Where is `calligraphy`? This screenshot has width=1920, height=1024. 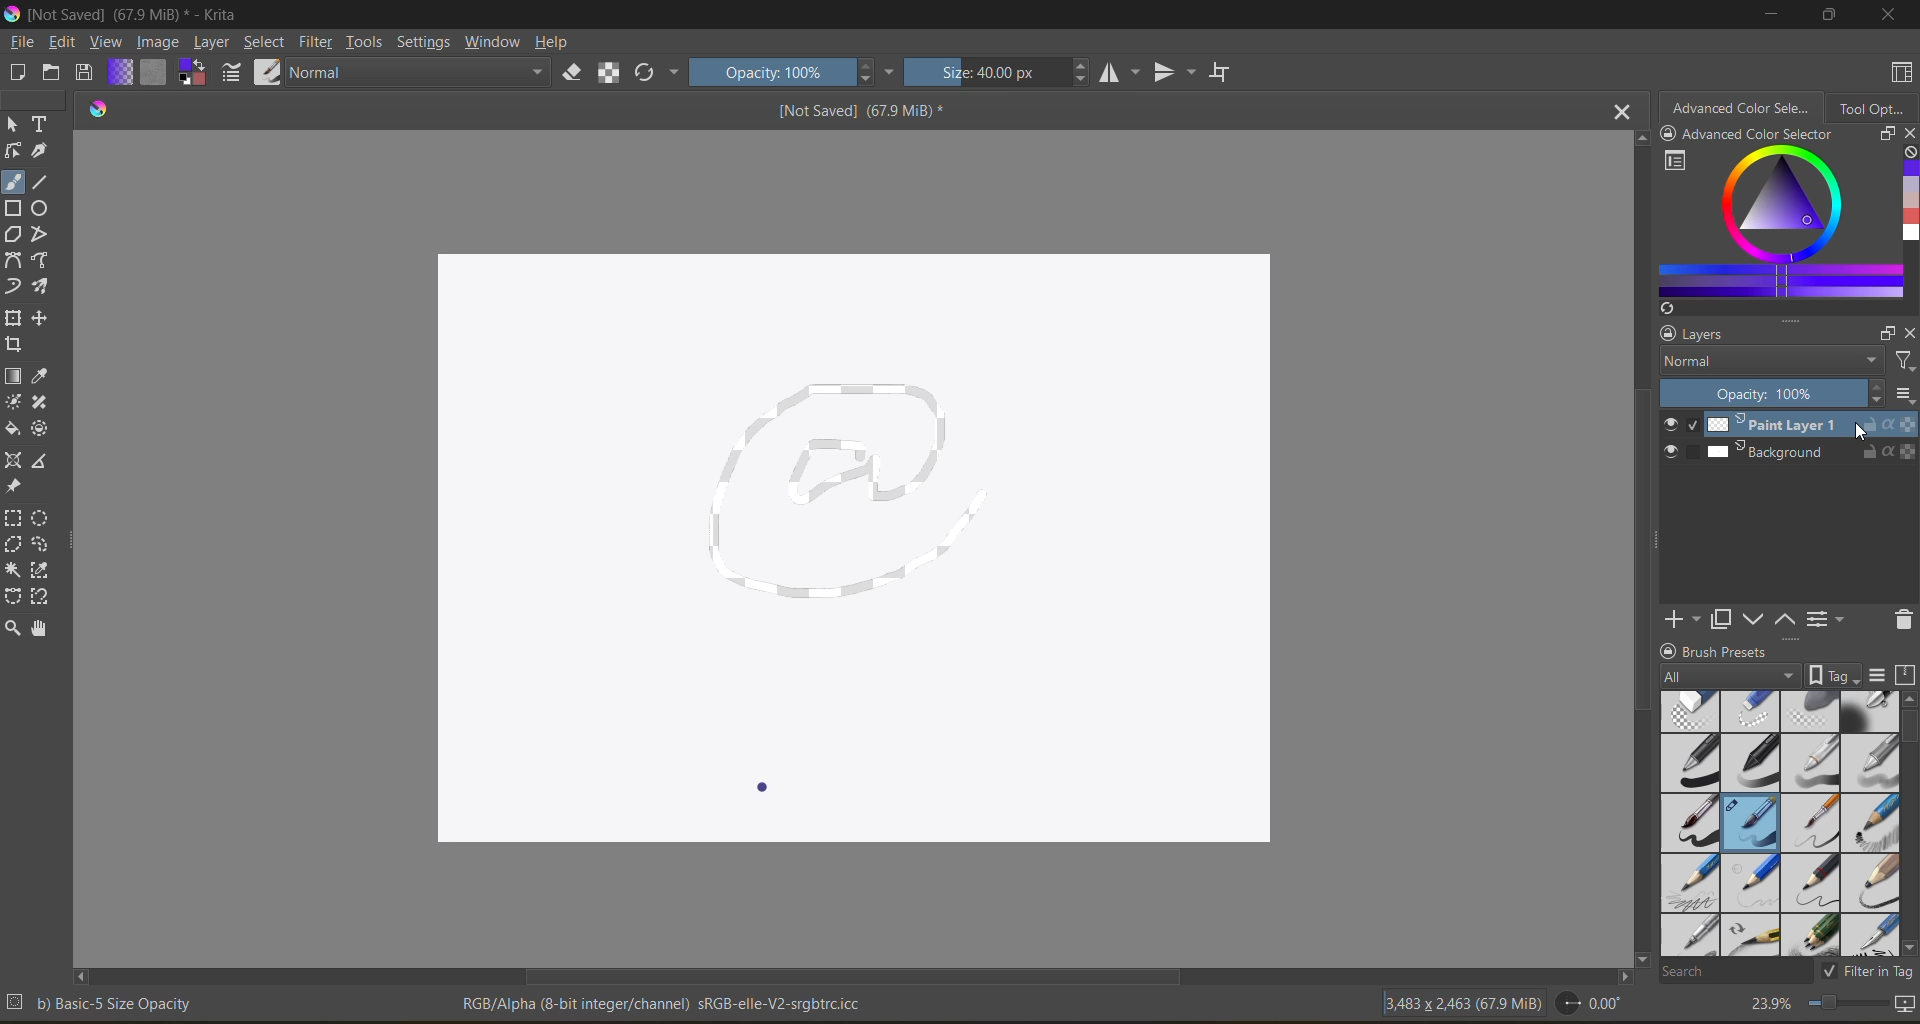
calligraphy is located at coordinates (1871, 935).